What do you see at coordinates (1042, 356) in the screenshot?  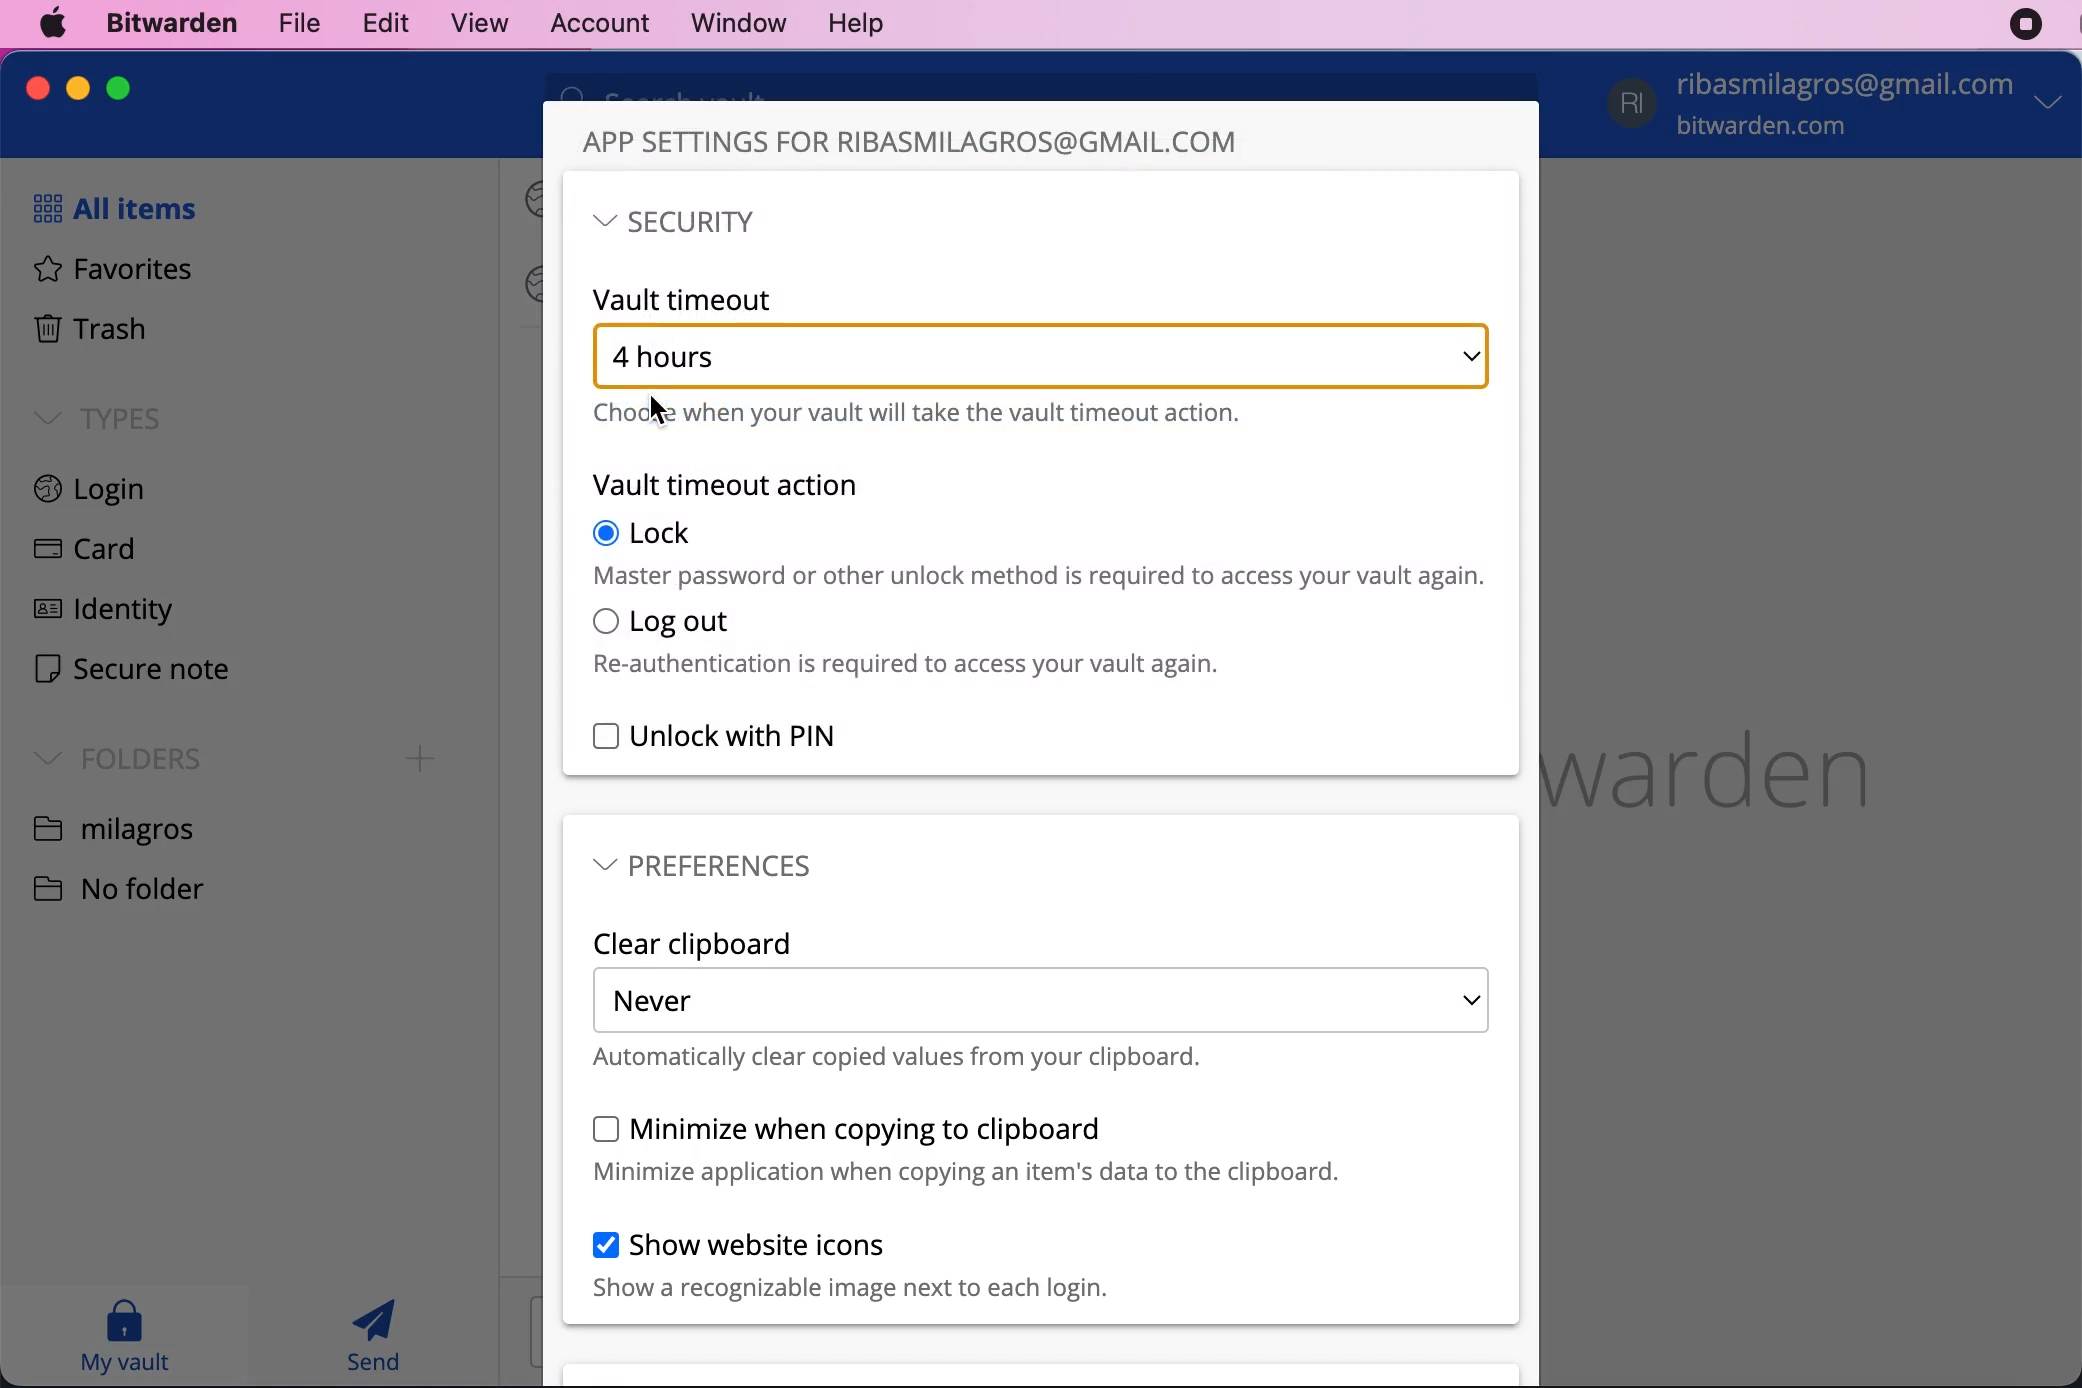 I see ` hour` at bounding box center [1042, 356].